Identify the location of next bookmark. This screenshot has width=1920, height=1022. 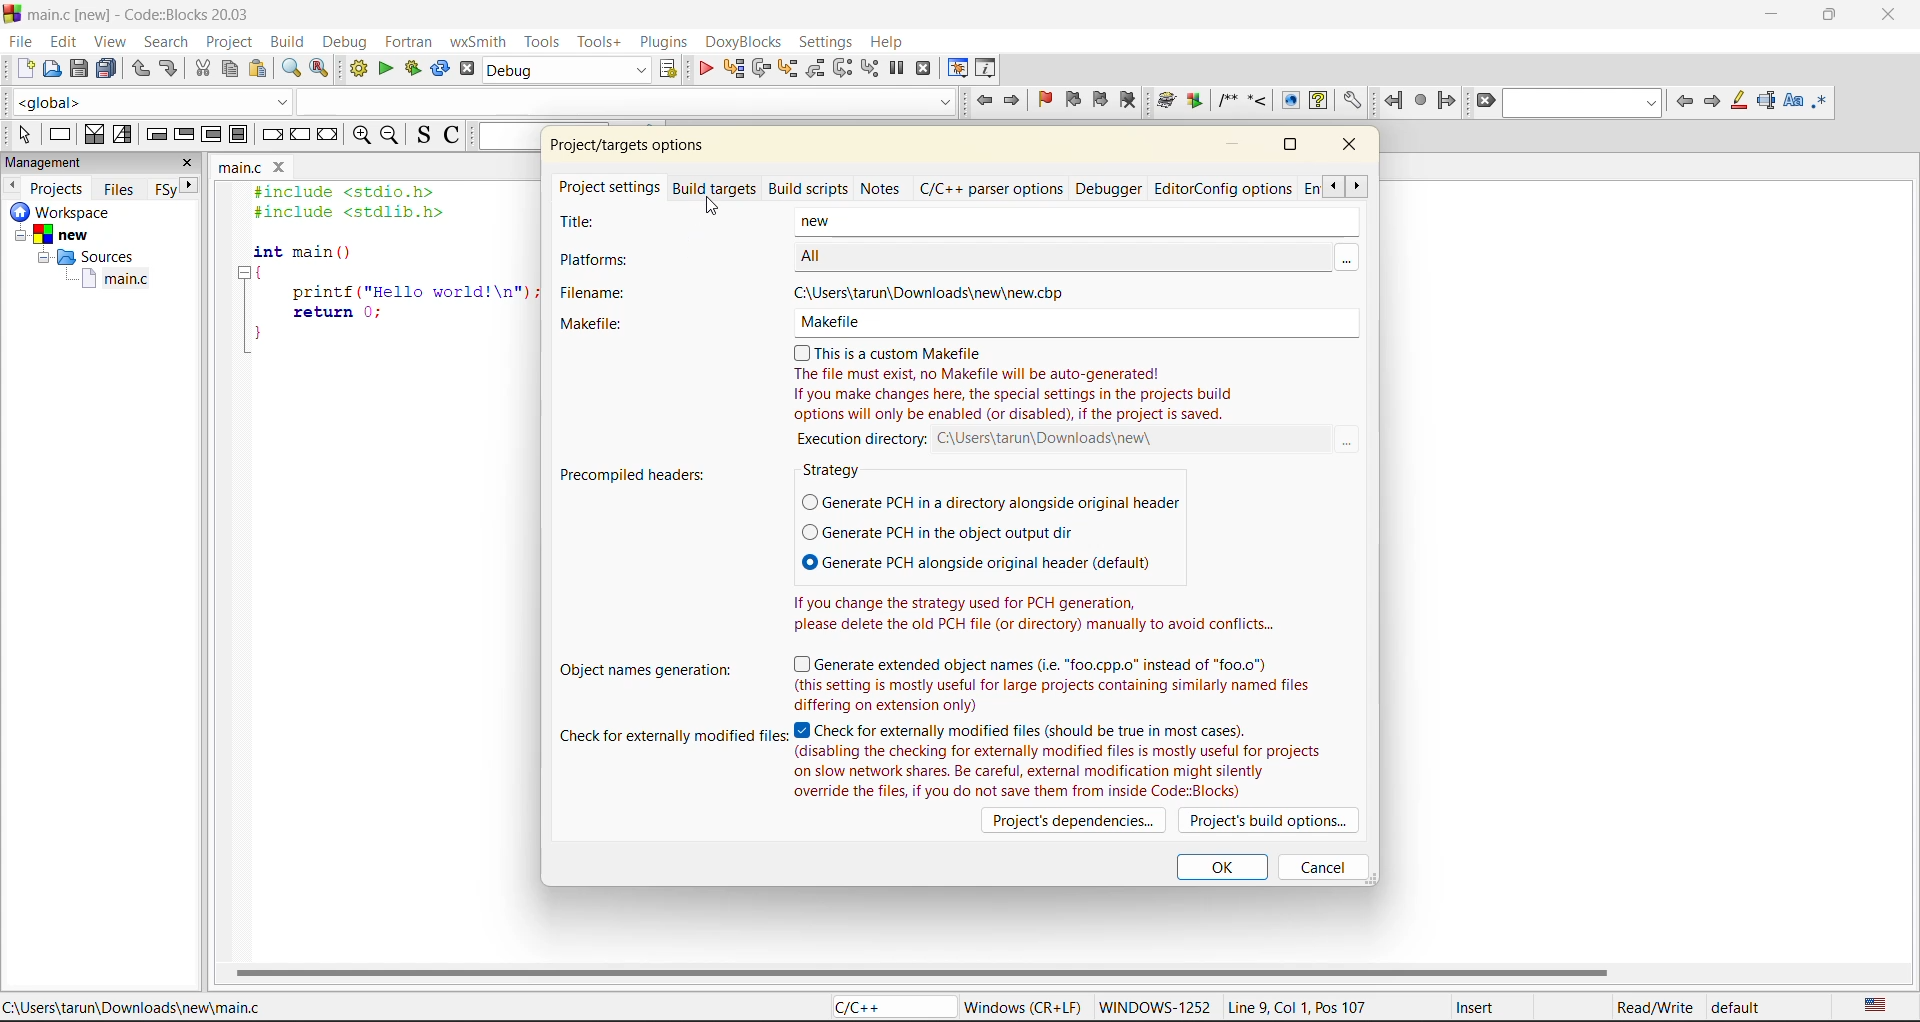
(1103, 102).